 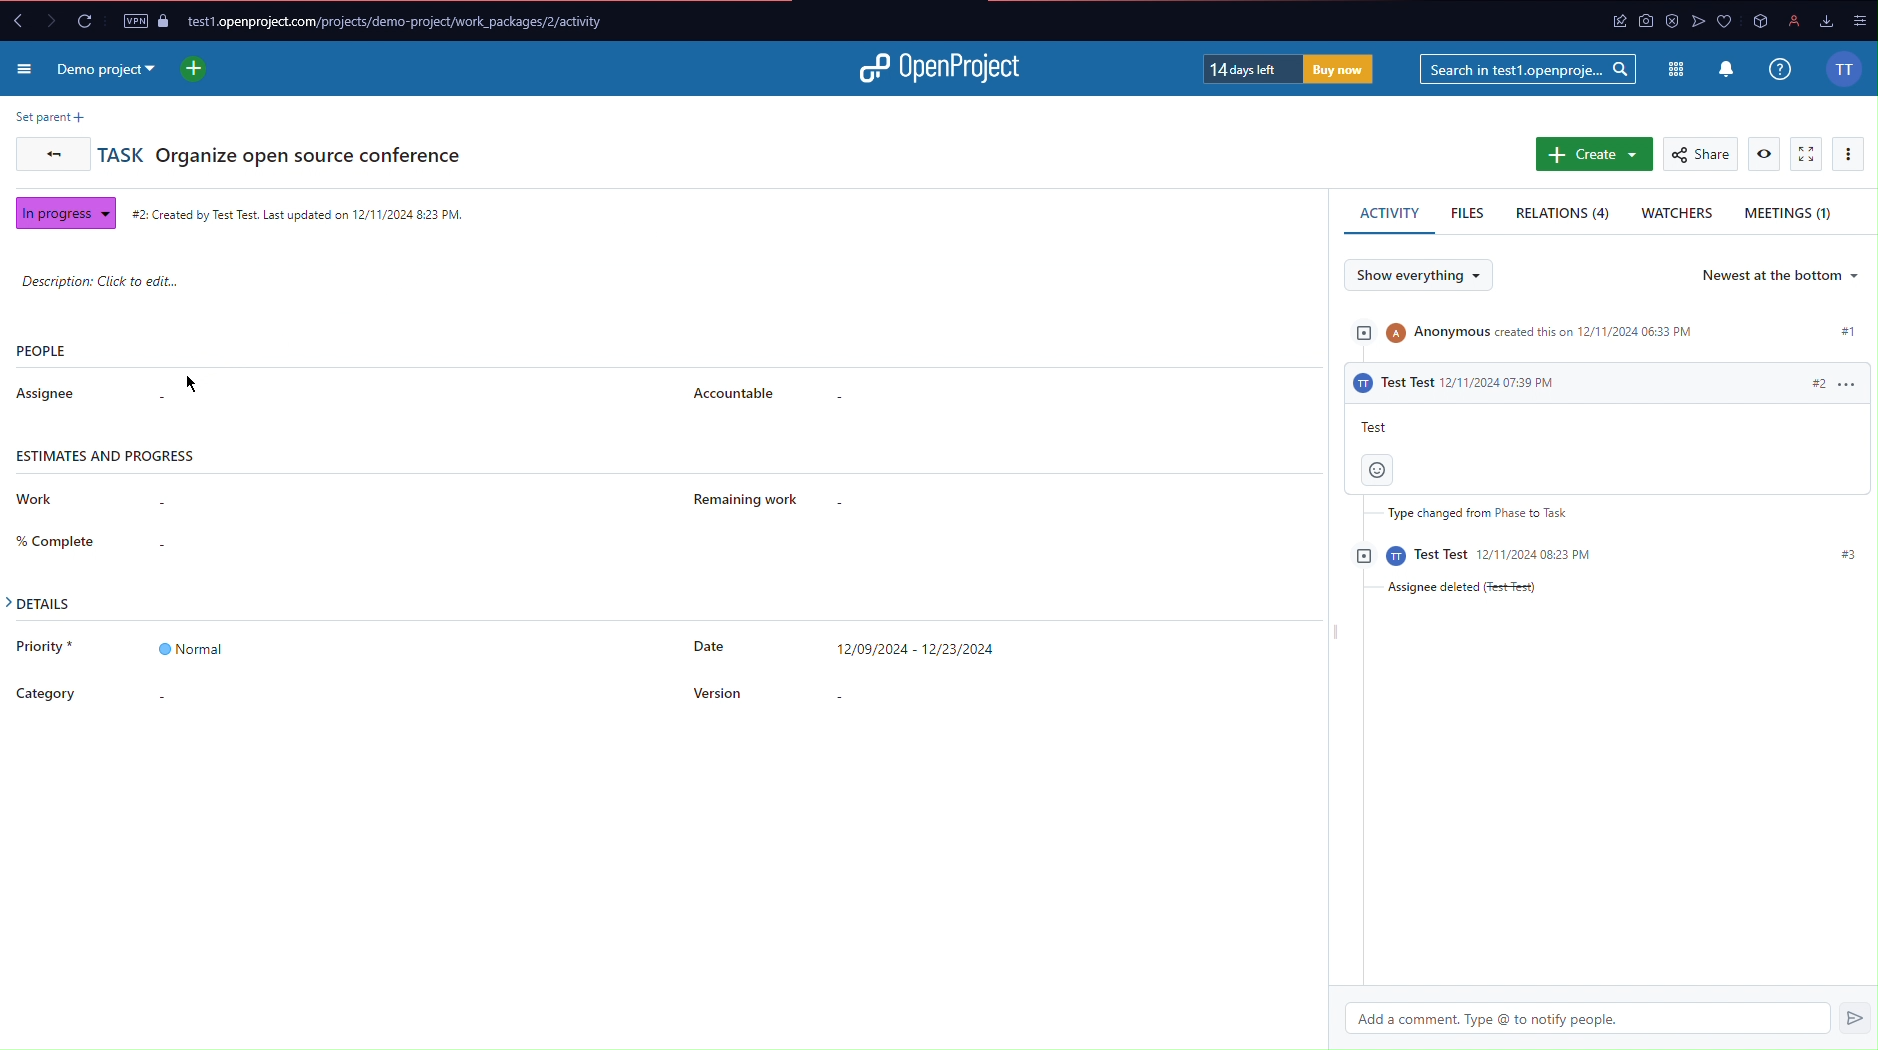 I want to click on More, so click(x=27, y=69).